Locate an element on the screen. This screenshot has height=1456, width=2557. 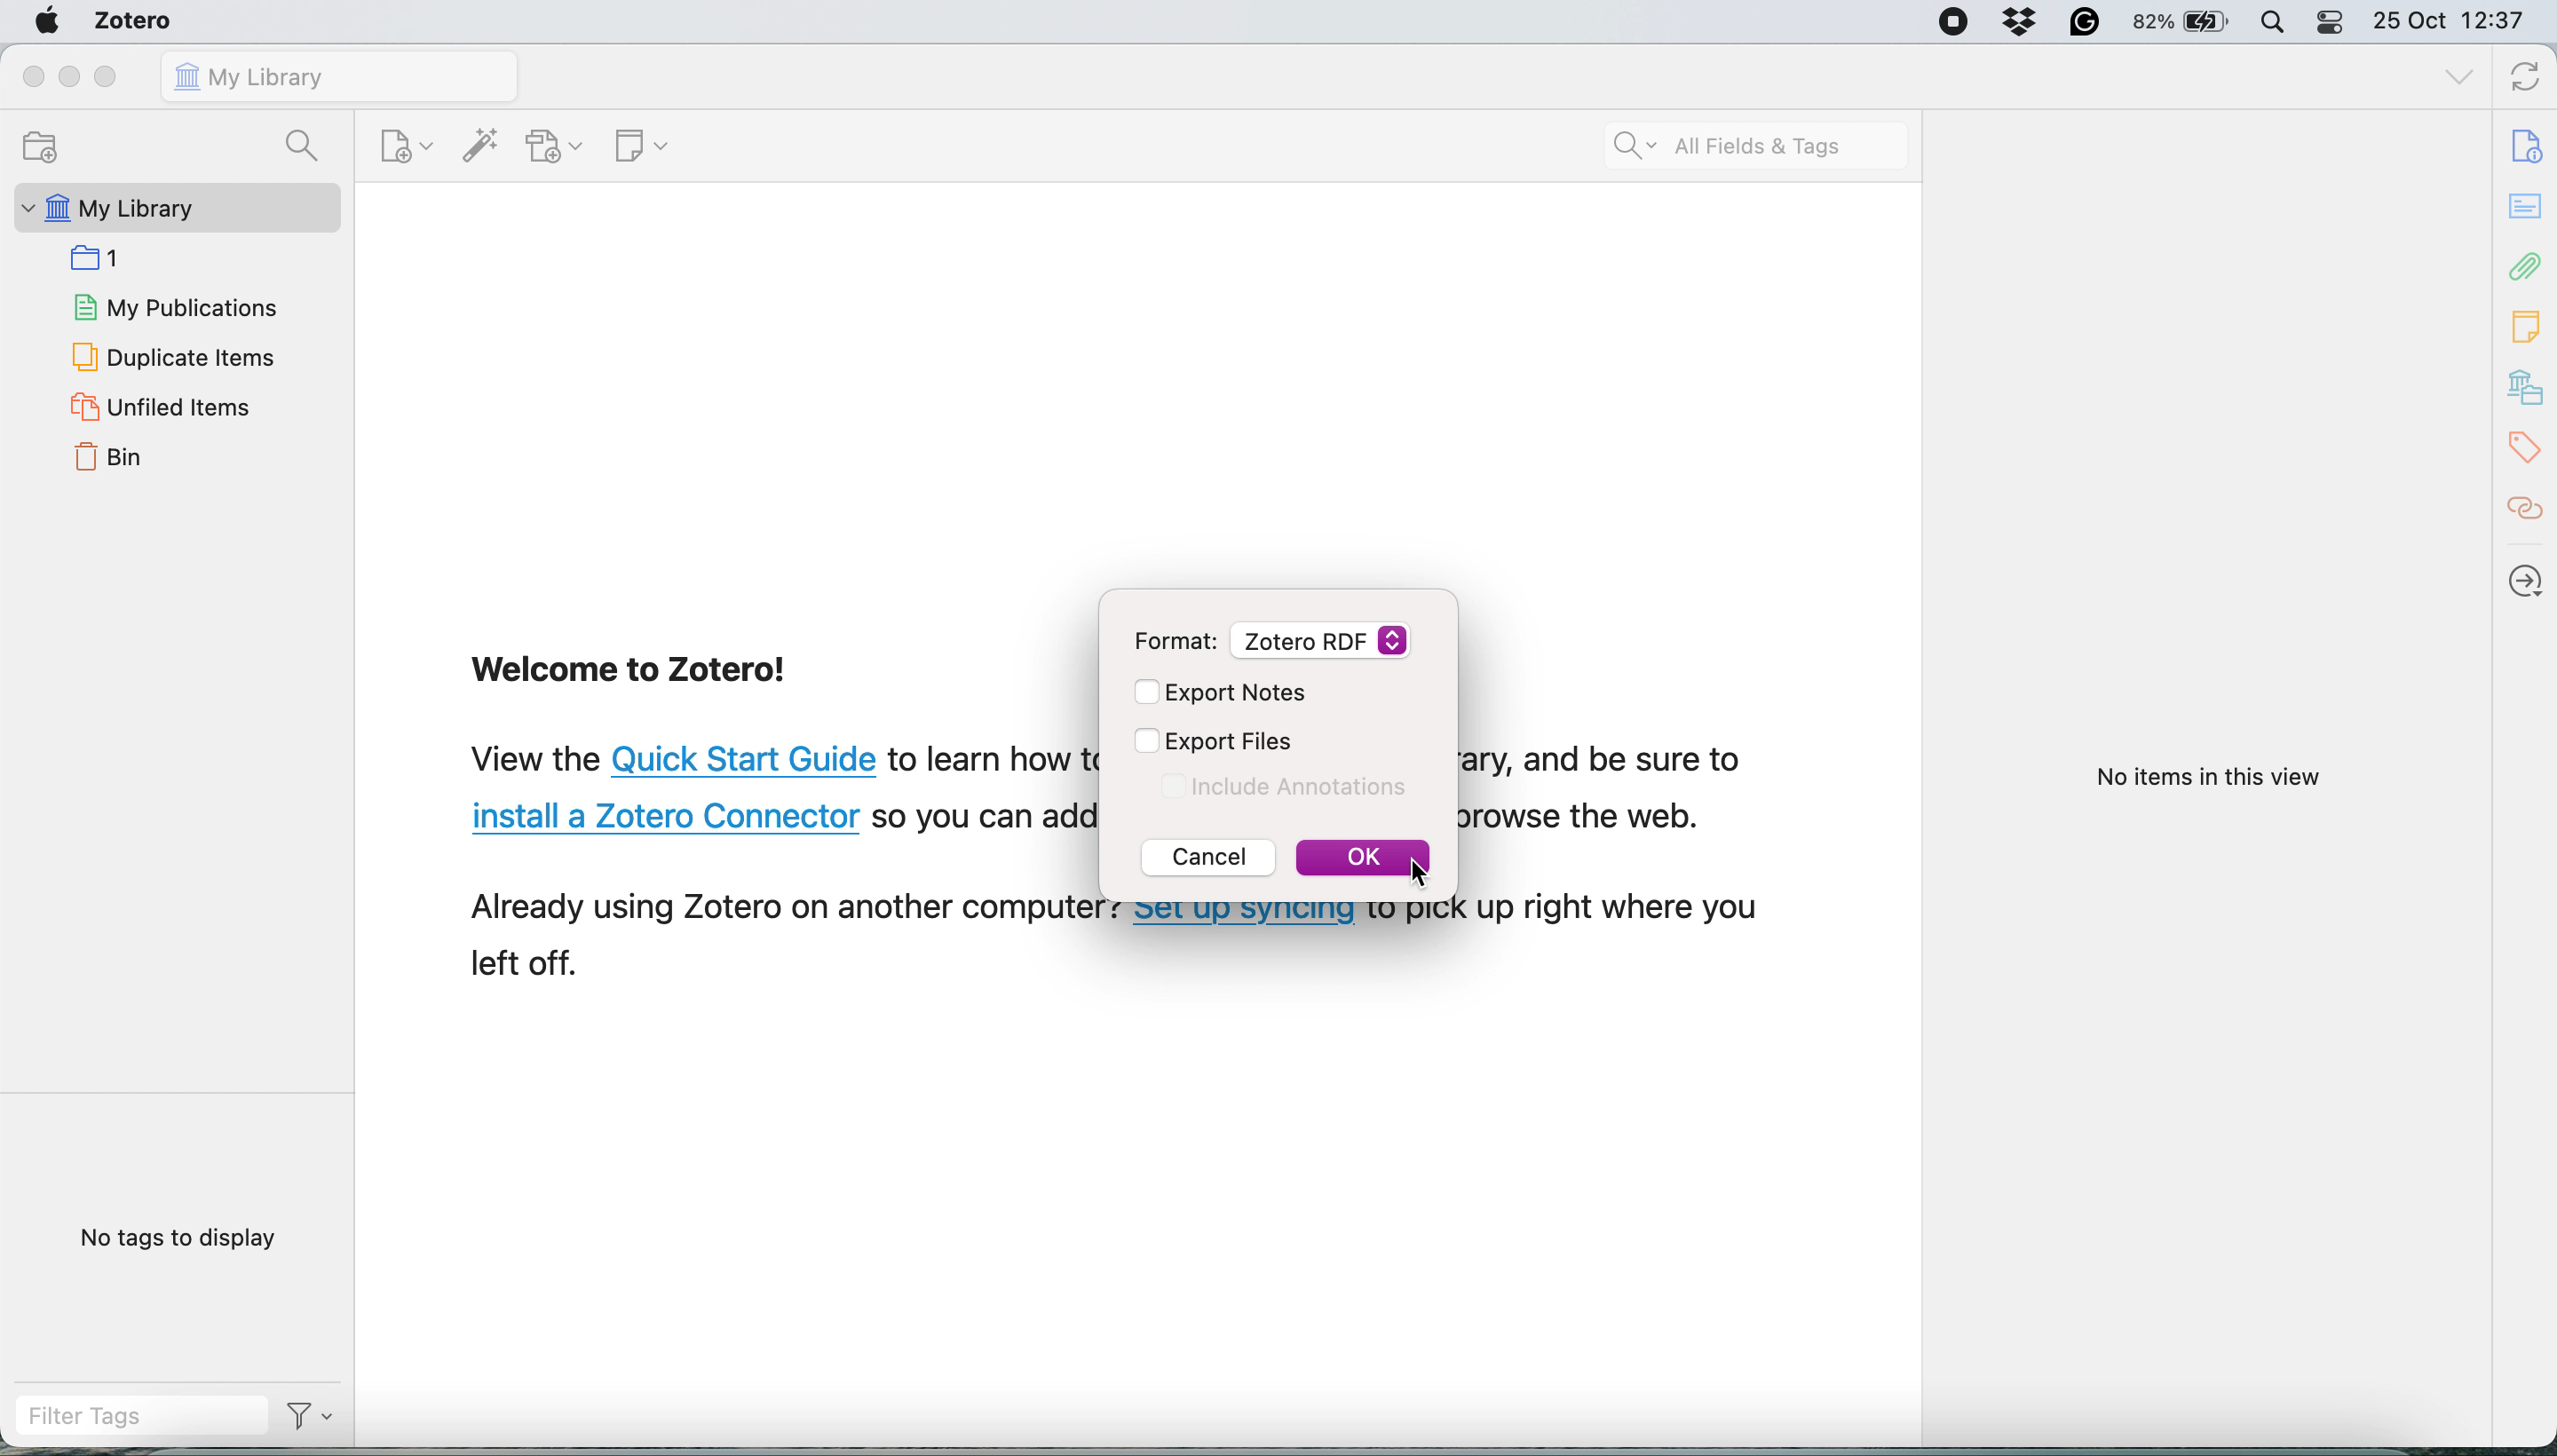
Cancel is located at coordinates (1215, 855).